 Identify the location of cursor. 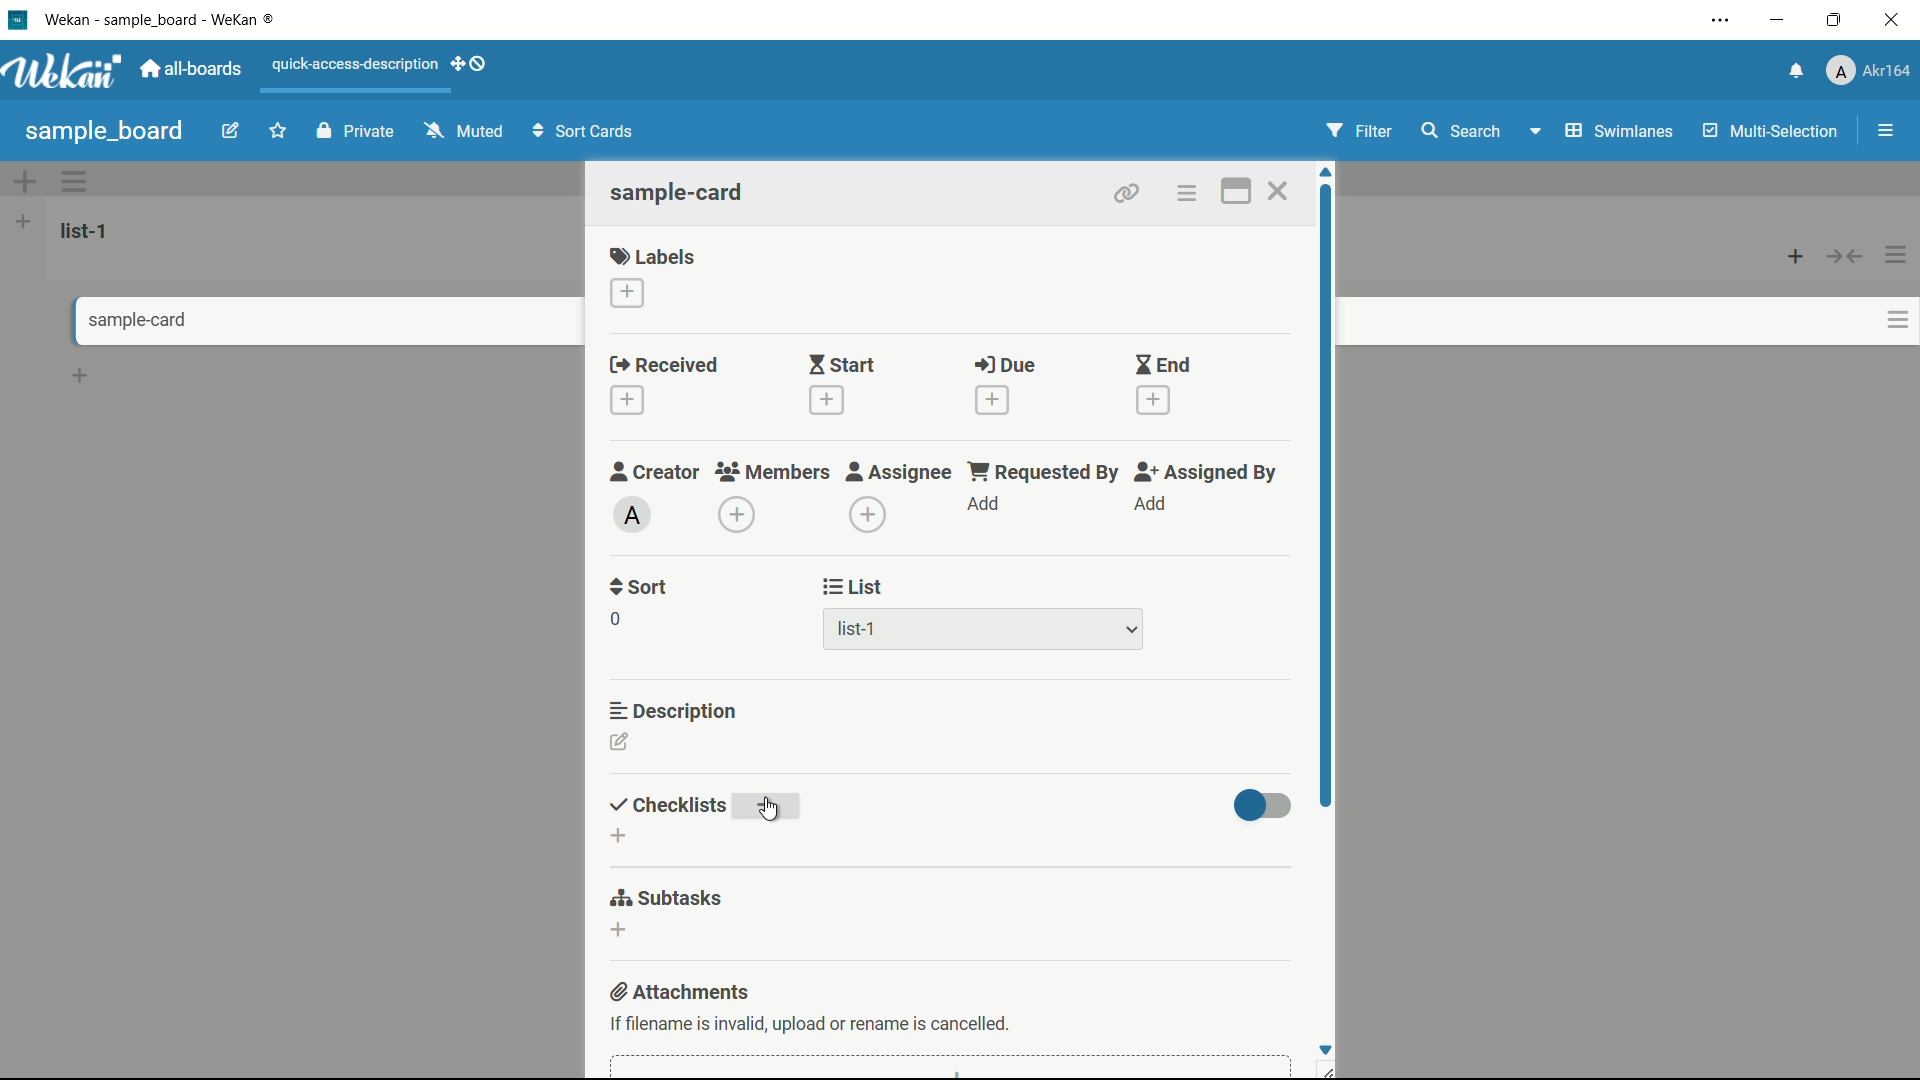
(775, 811).